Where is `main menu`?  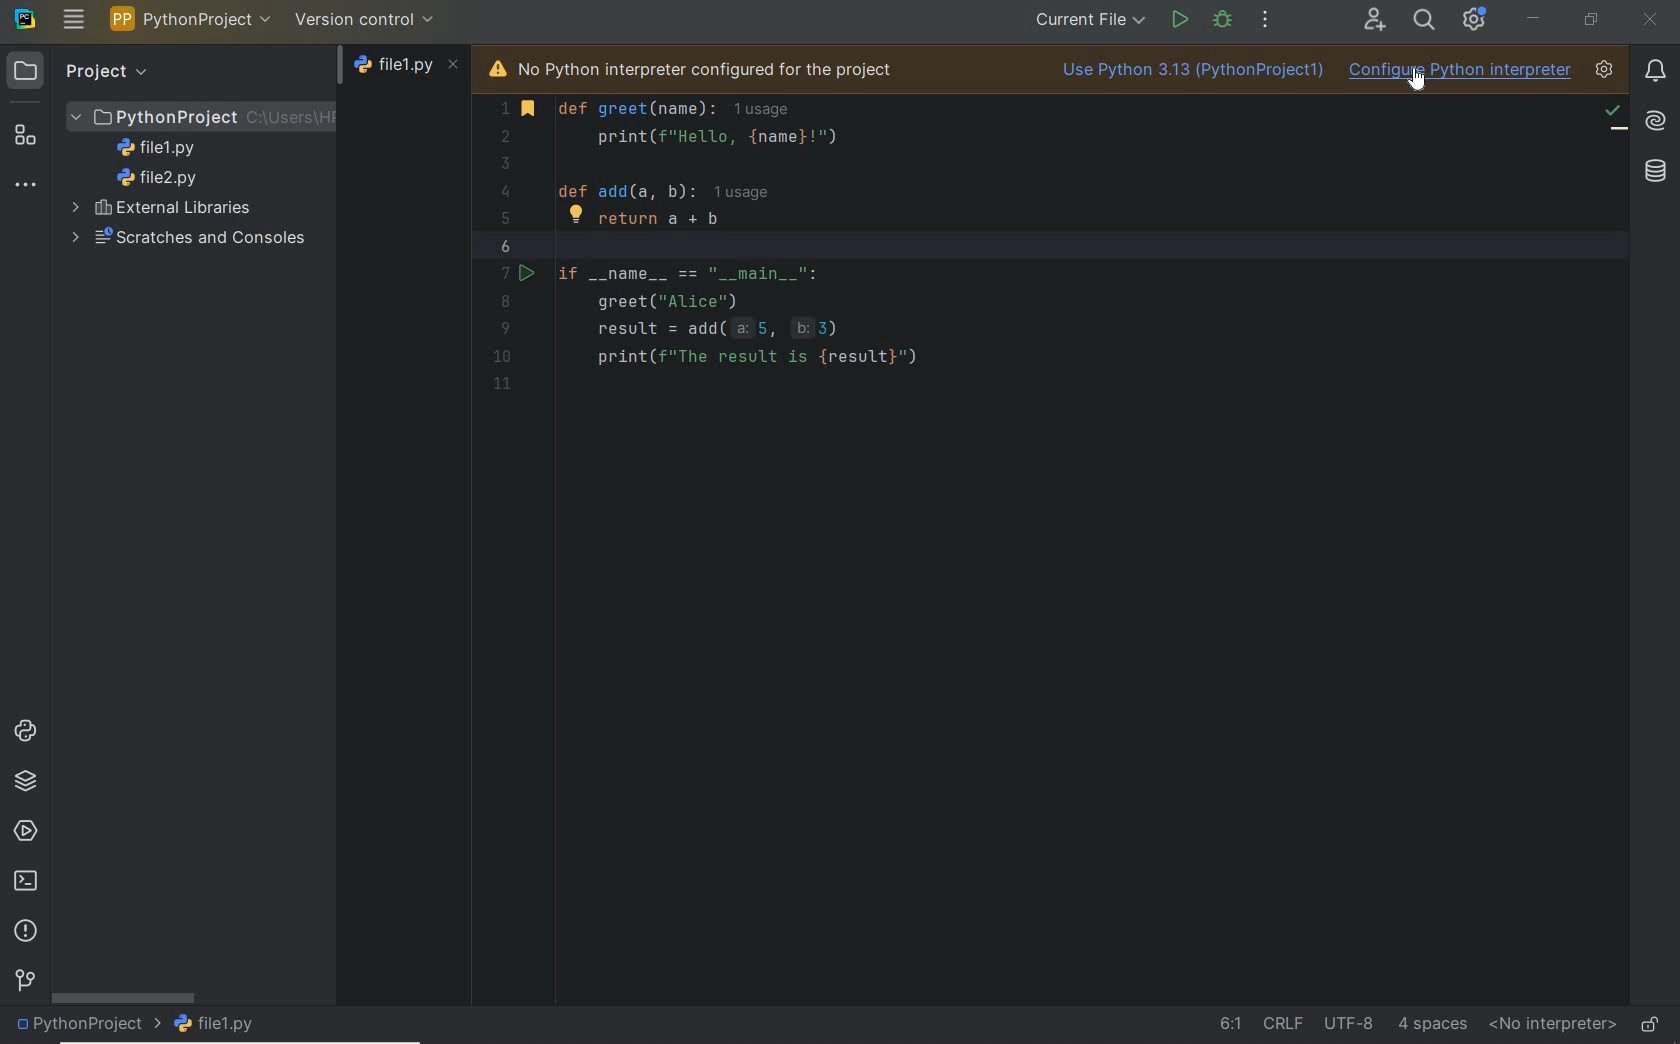
main menu is located at coordinates (74, 19).